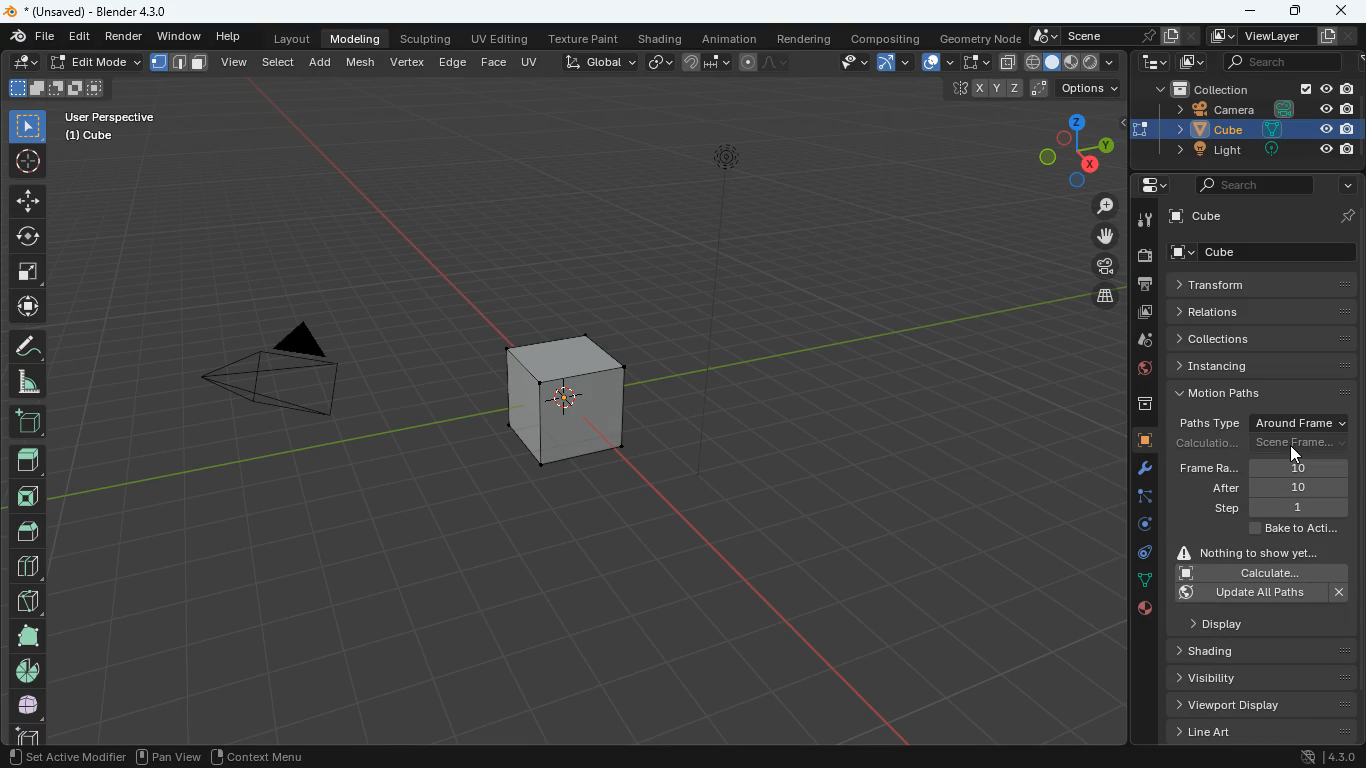  What do you see at coordinates (1065, 149) in the screenshot?
I see `dimension` at bounding box center [1065, 149].